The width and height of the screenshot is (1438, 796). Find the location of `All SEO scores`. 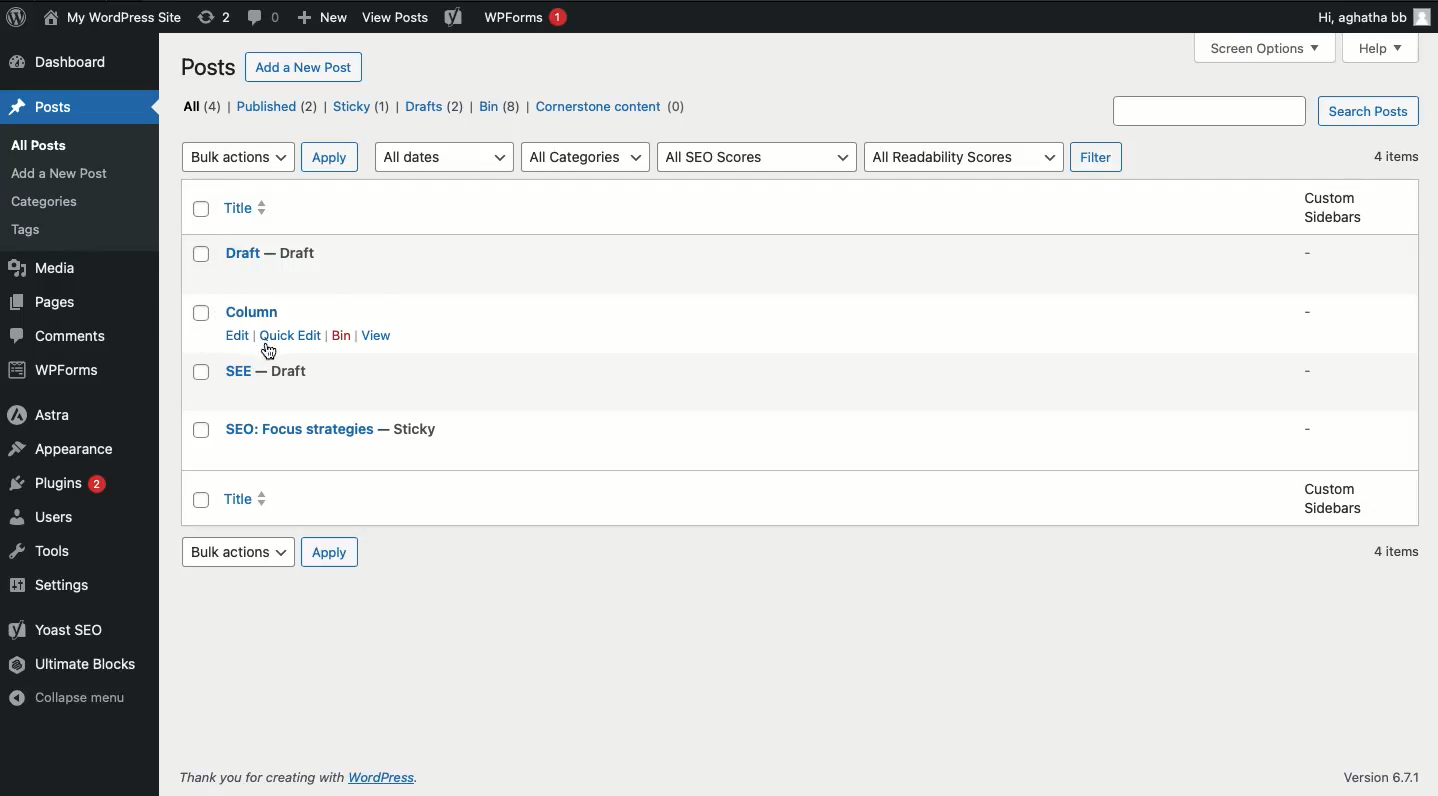

All SEO scores is located at coordinates (760, 158).